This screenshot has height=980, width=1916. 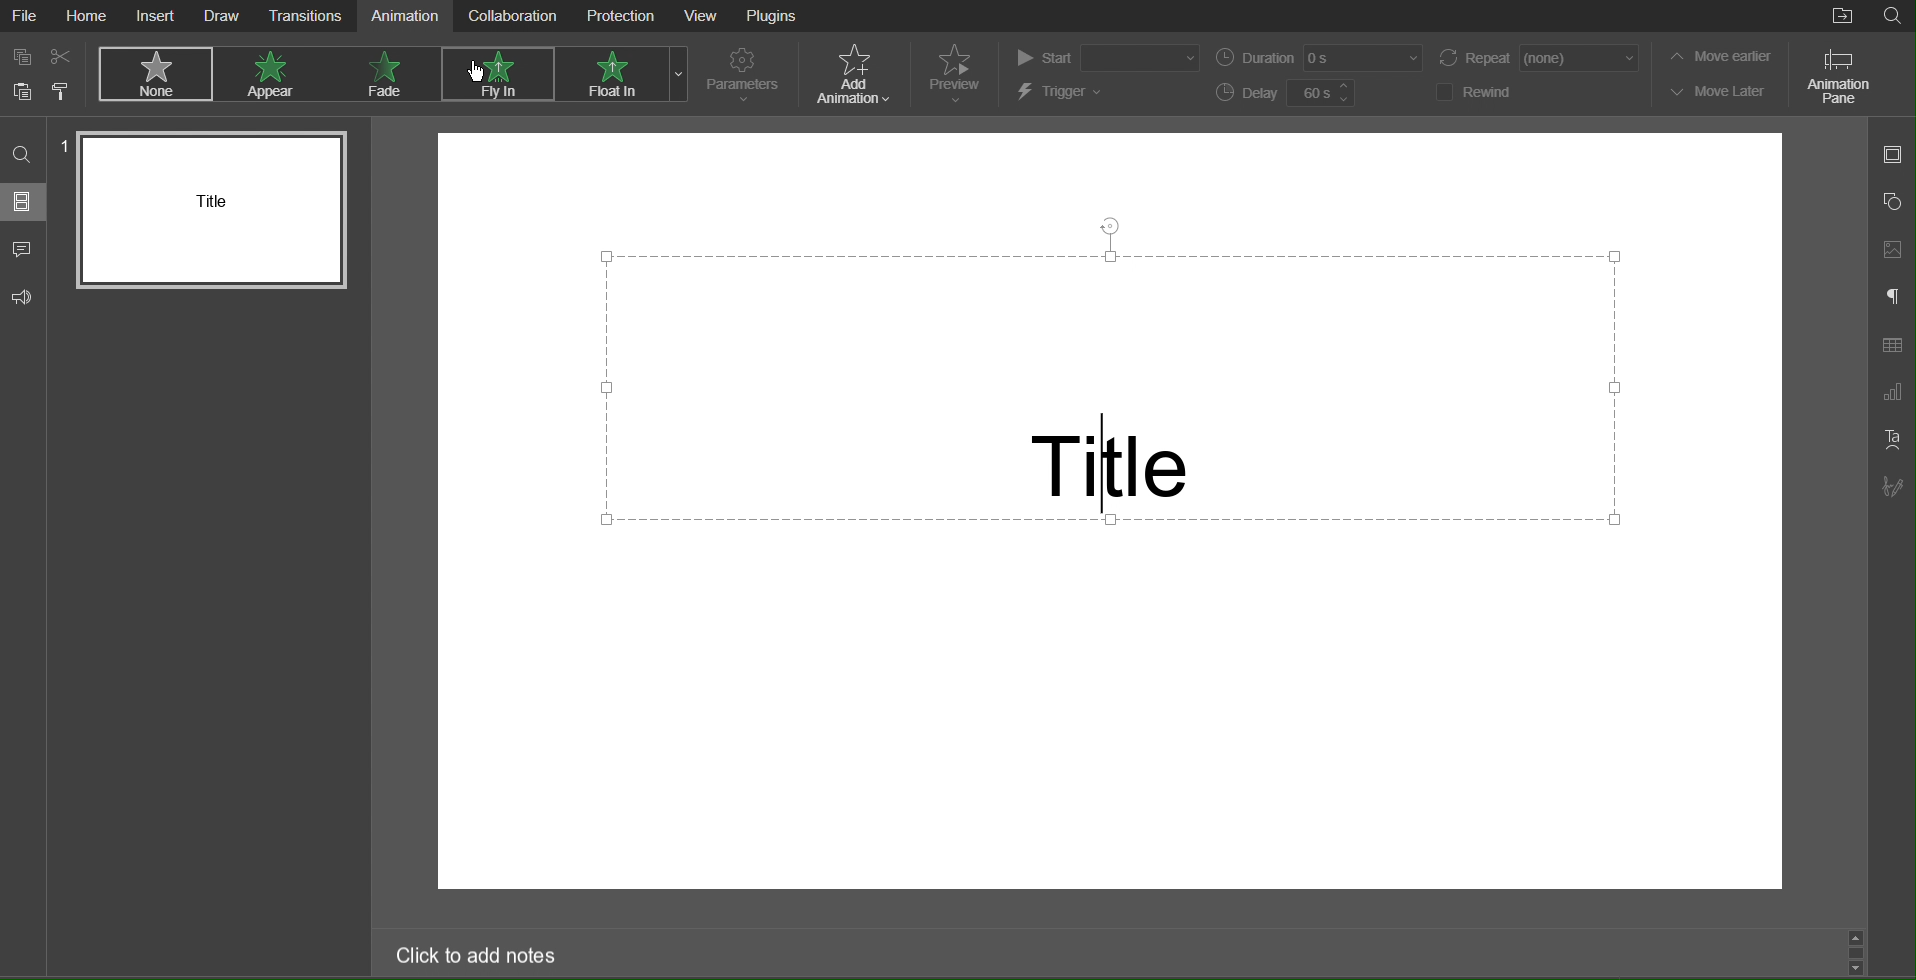 I want to click on Animation Pane, so click(x=1839, y=75).